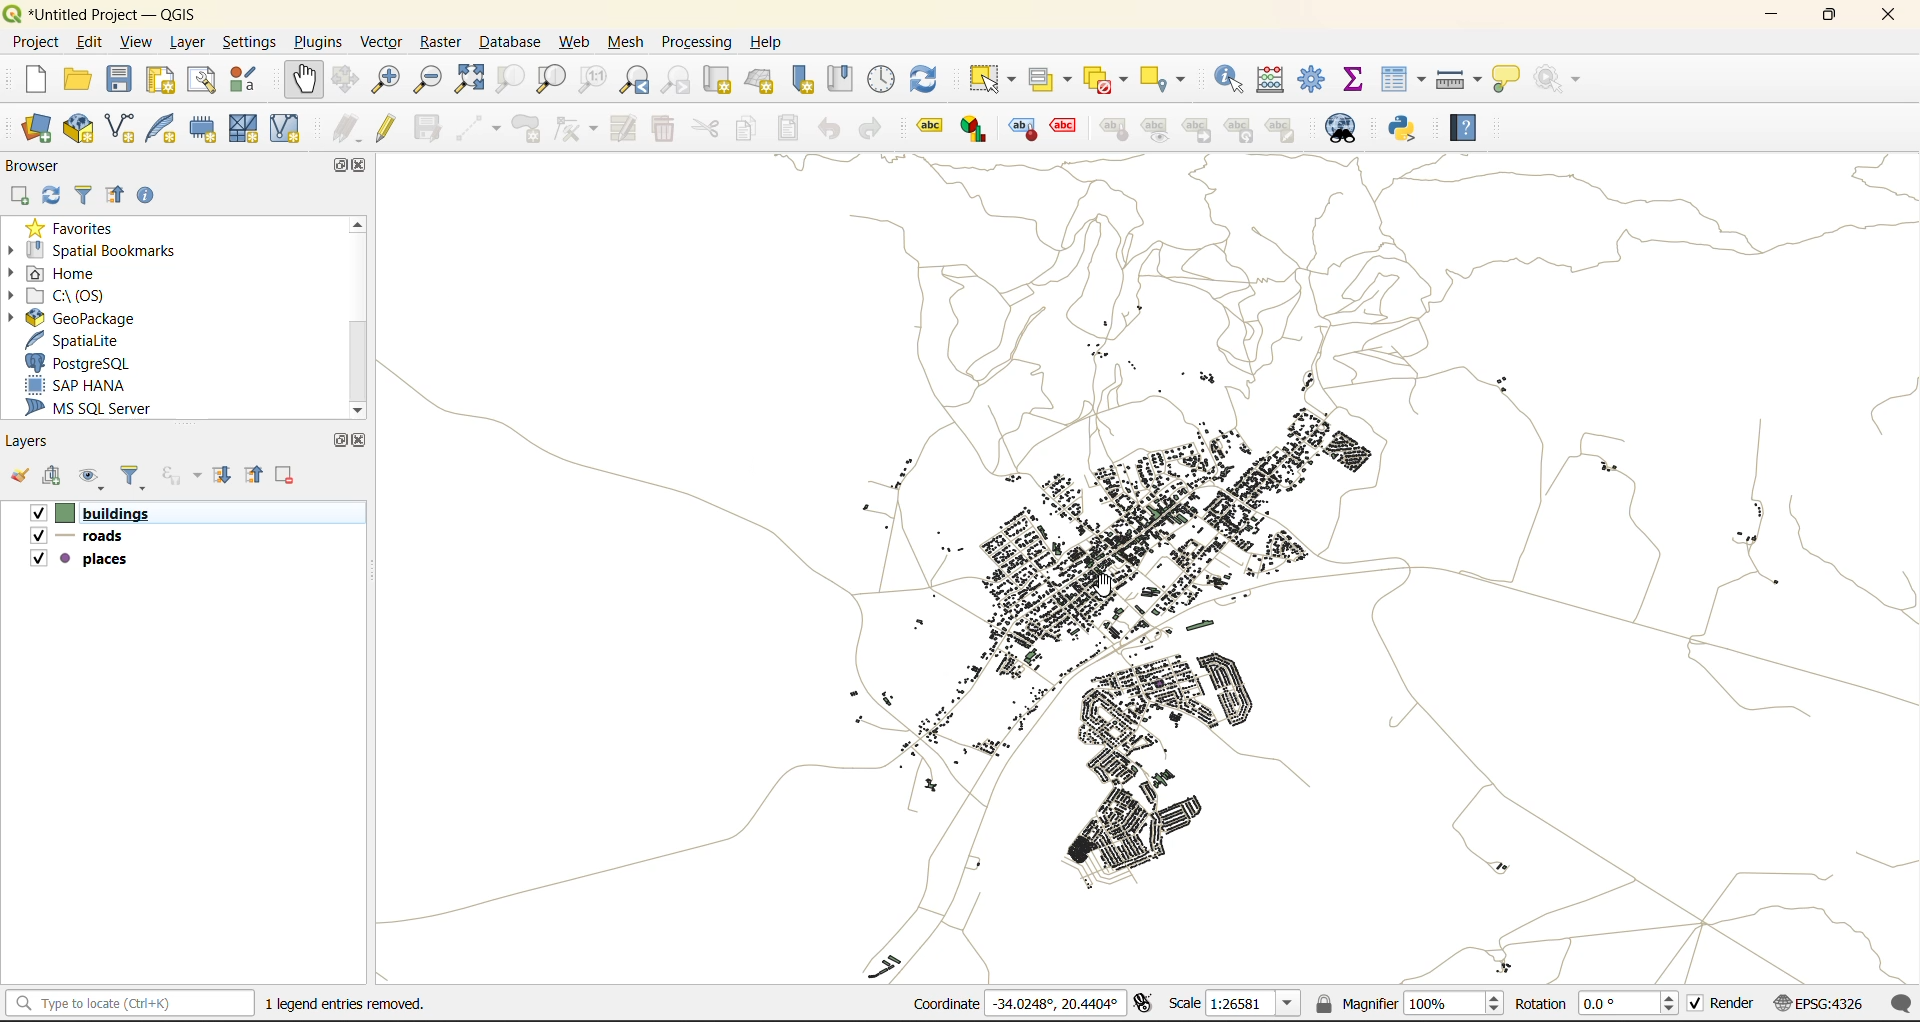 The width and height of the screenshot is (1920, 1022). I want to click on layers, so click(1153, 572).